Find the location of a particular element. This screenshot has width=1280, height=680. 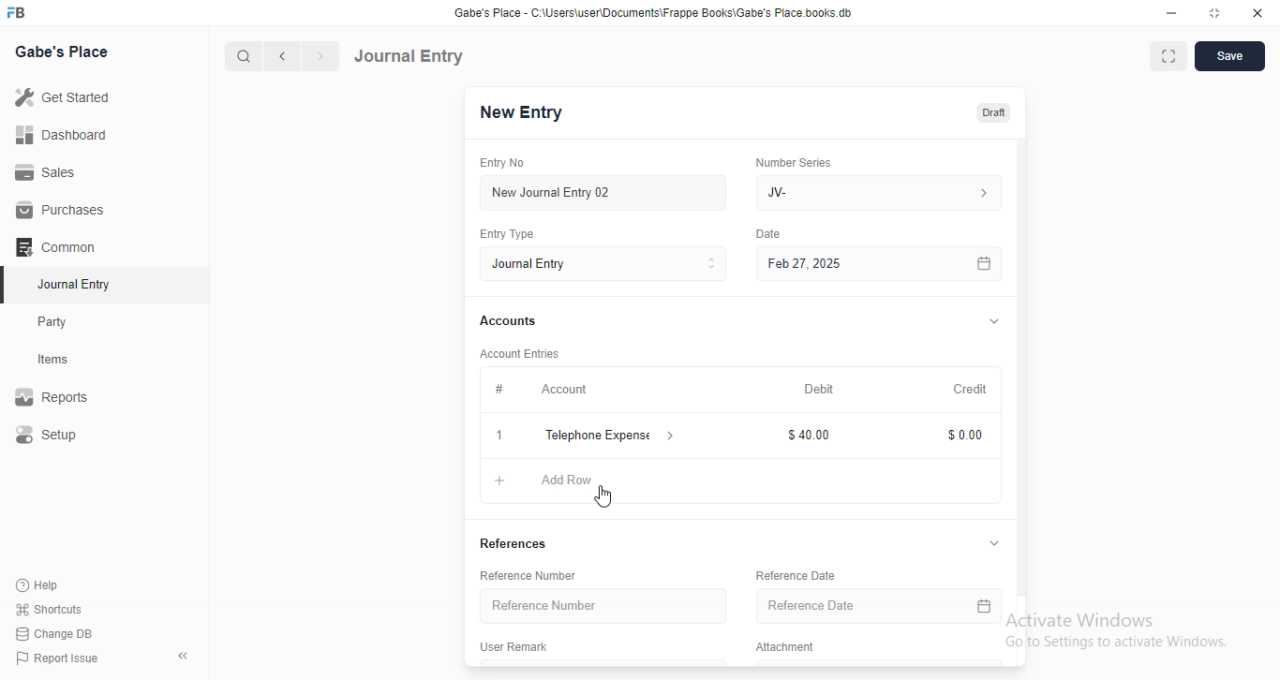

0.00 is located at coordinates (958, 436).